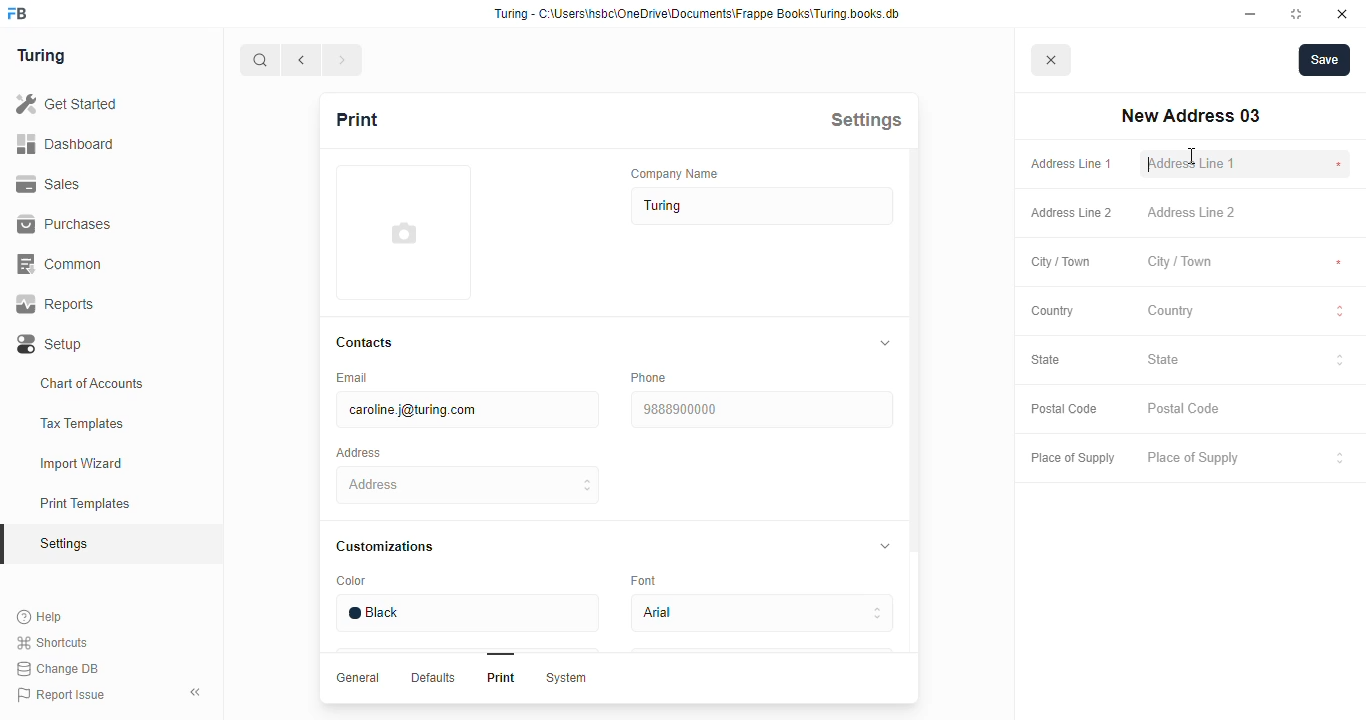  Describe the element at coordinates (648, 377) in the screenshot. I see `phone` at that location.